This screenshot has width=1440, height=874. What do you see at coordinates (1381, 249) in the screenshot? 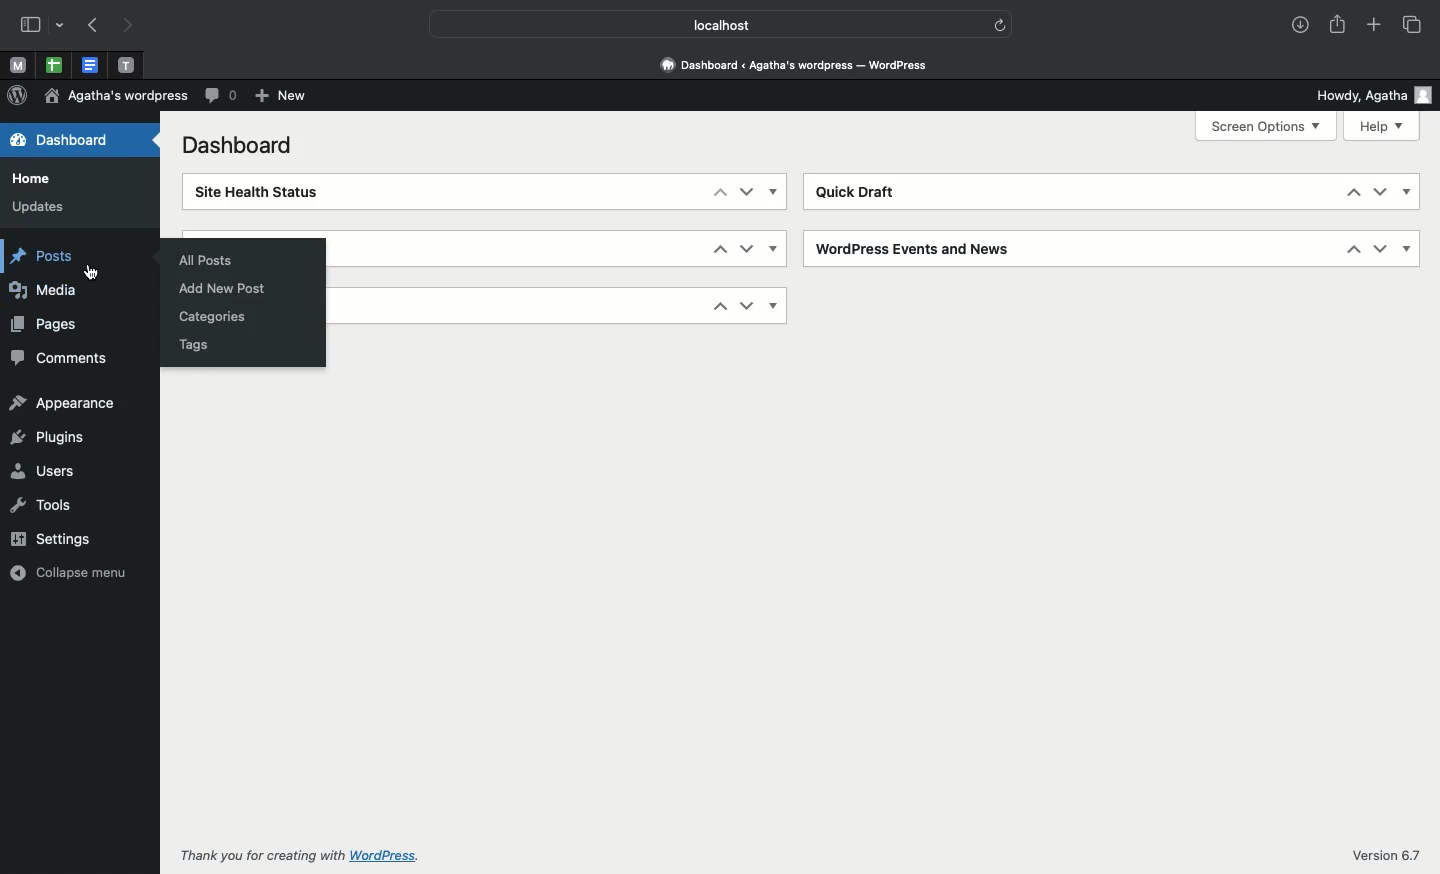
I see `Down` at bounding box center [1381, 249].